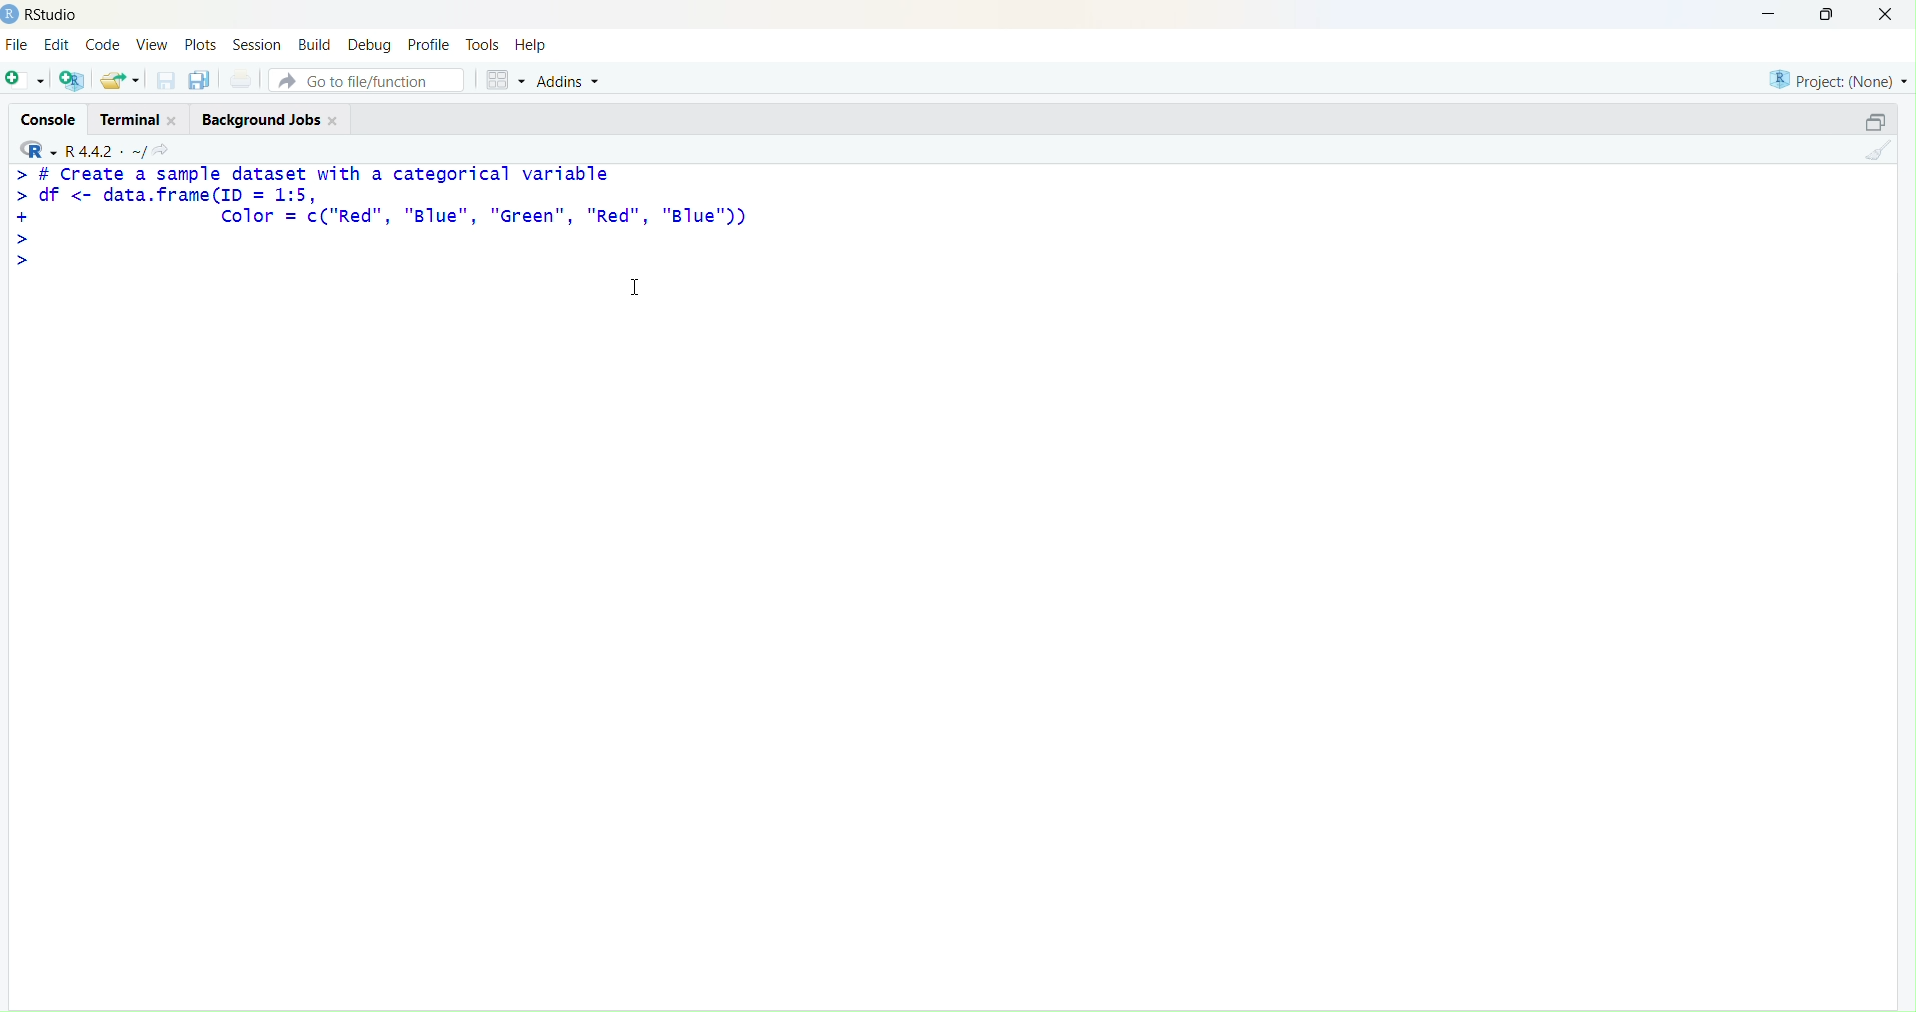  What do you see at coordinates (1876, 121) in the screenshot?
I see `open in separate window ` at bounding box center [1876, 121].